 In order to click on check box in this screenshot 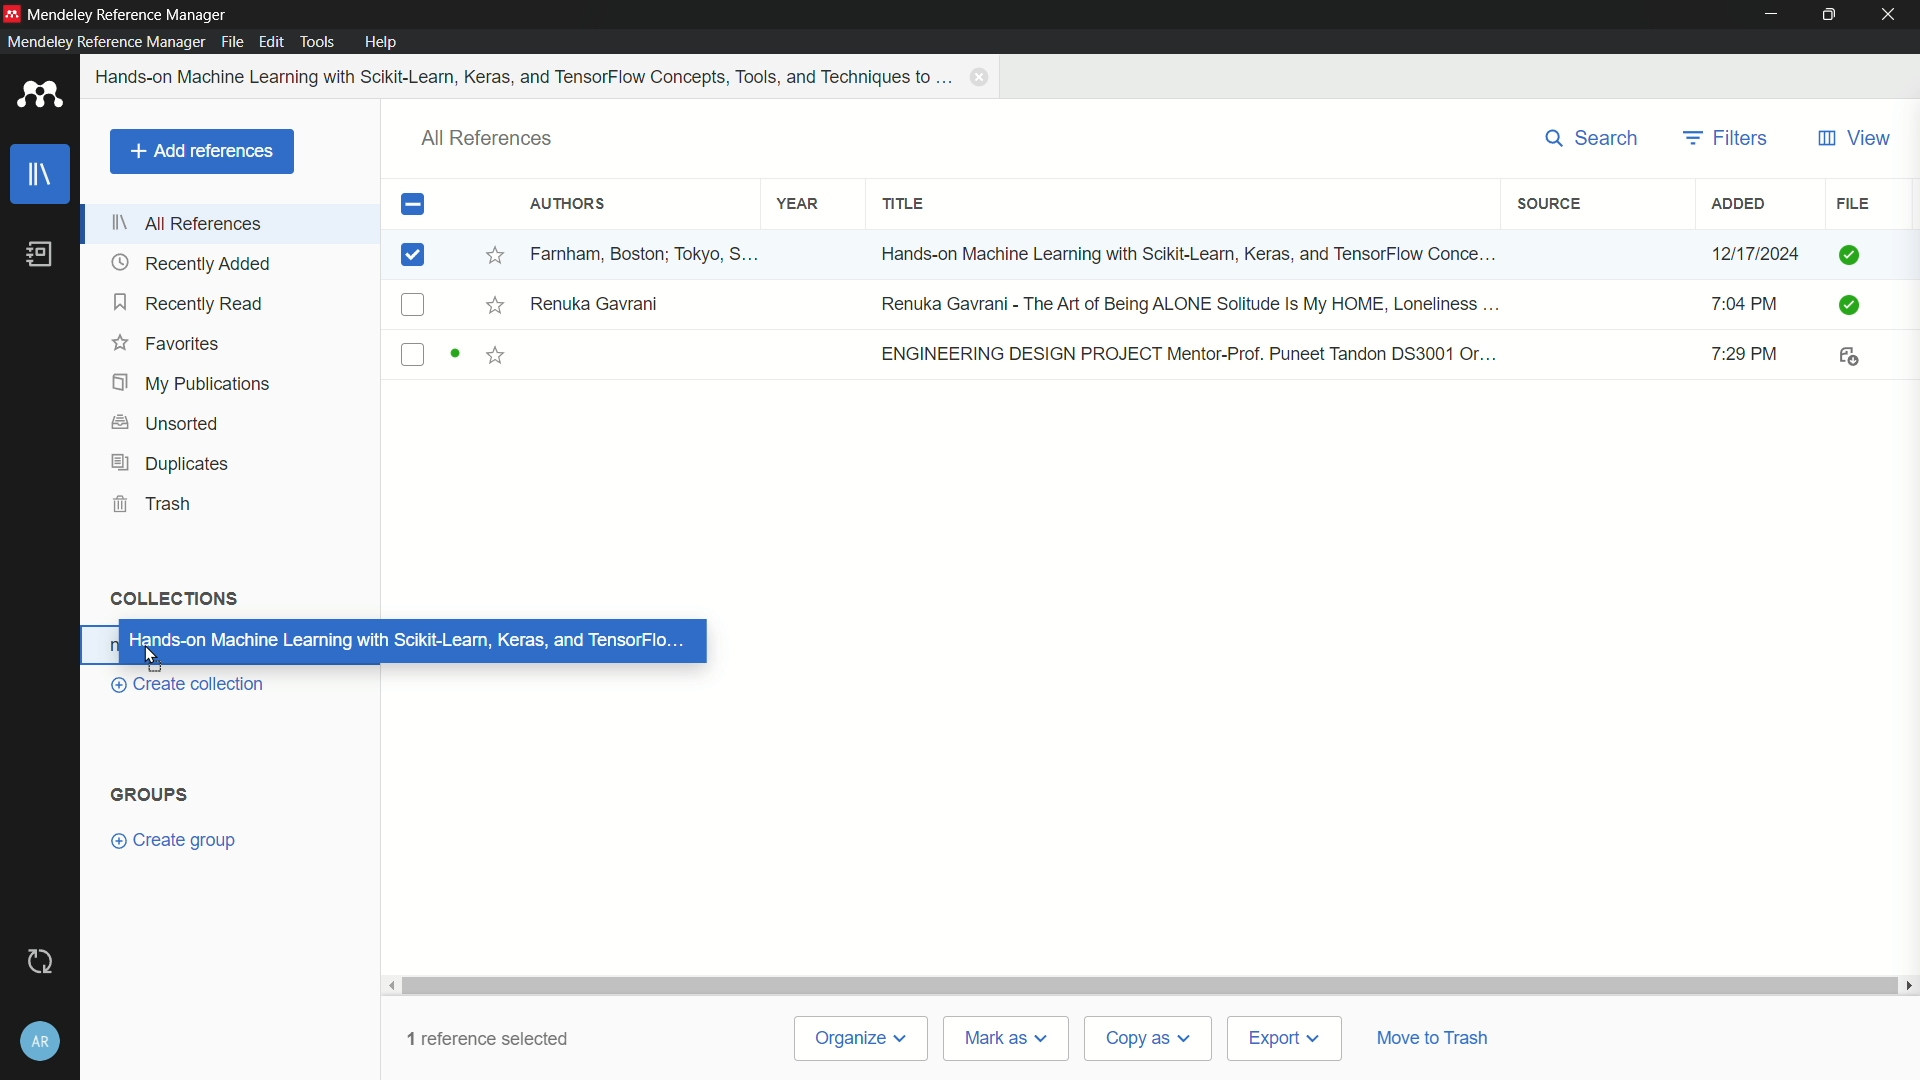, I will do `click(413, 205)`.